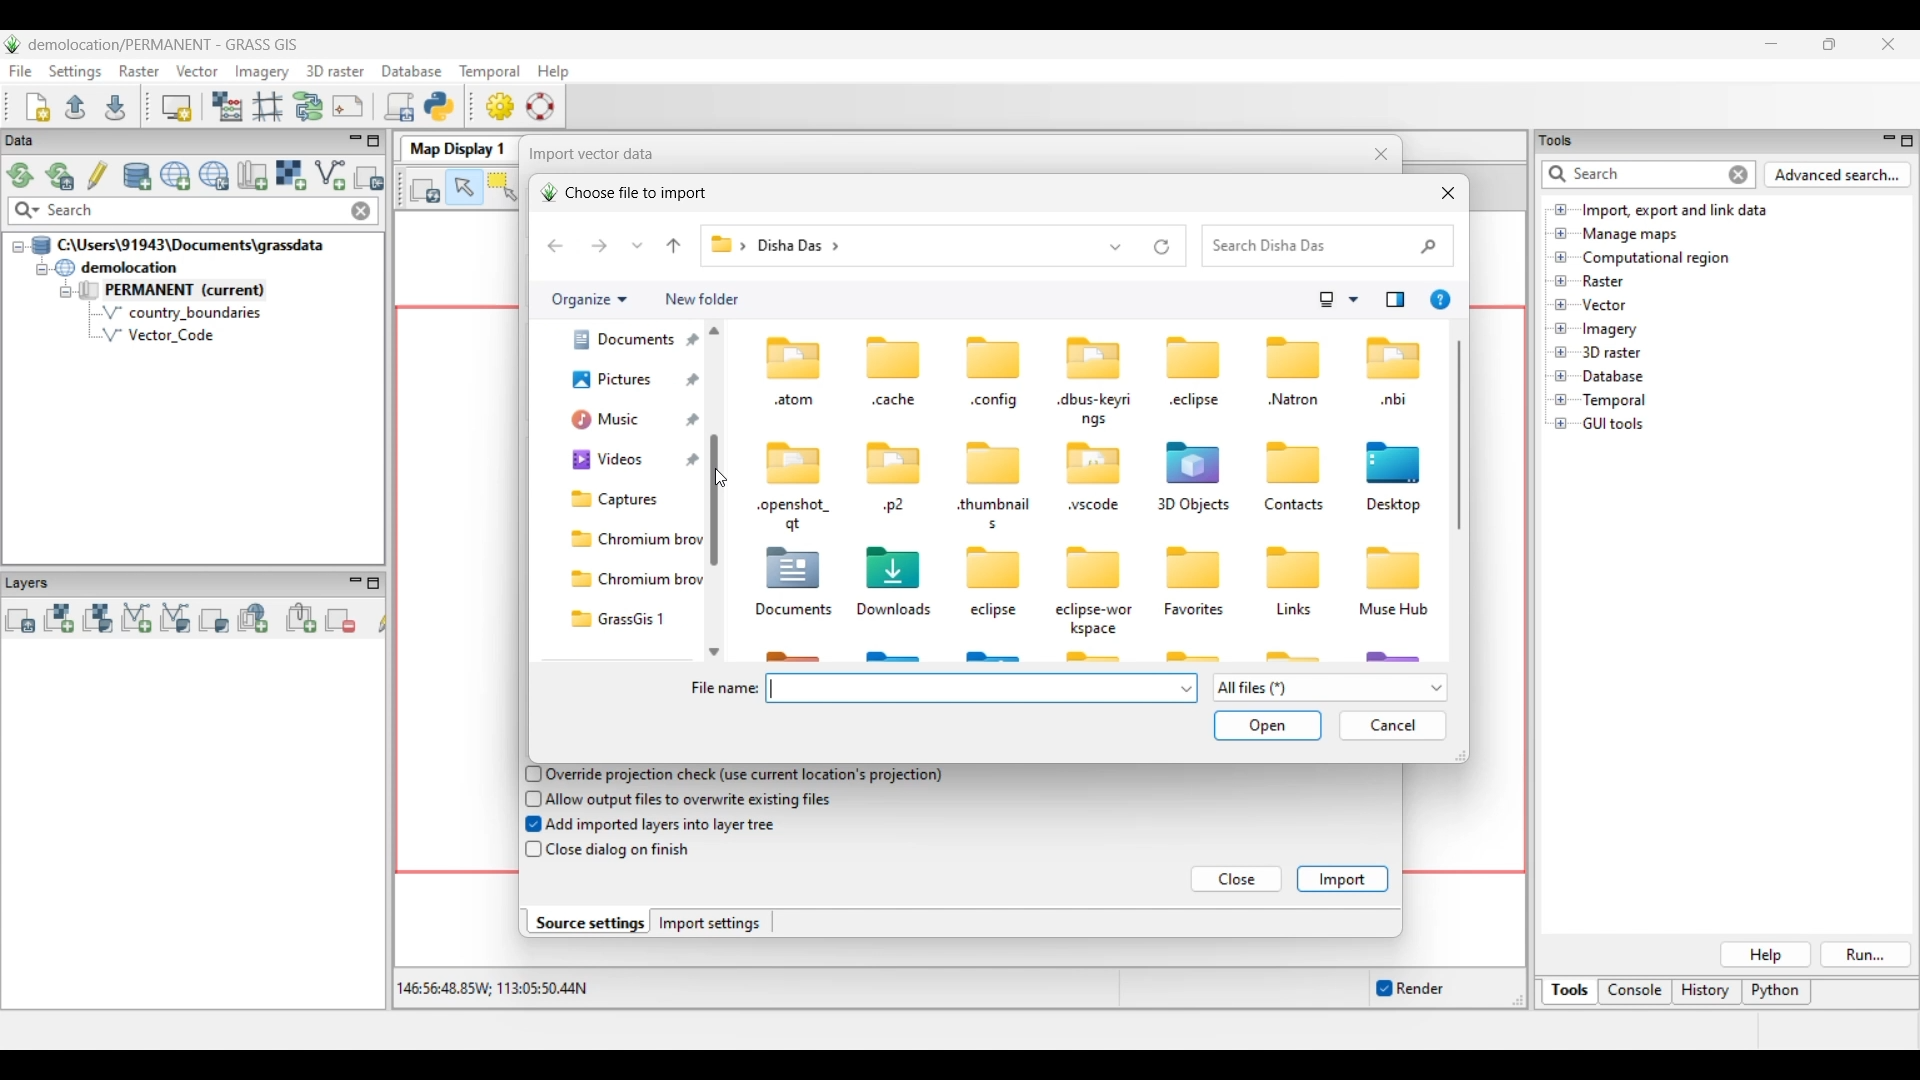  What do you see at coordinates (803, 246) in the screenshot?
I see `disha das` at bounding box center [803, 246].